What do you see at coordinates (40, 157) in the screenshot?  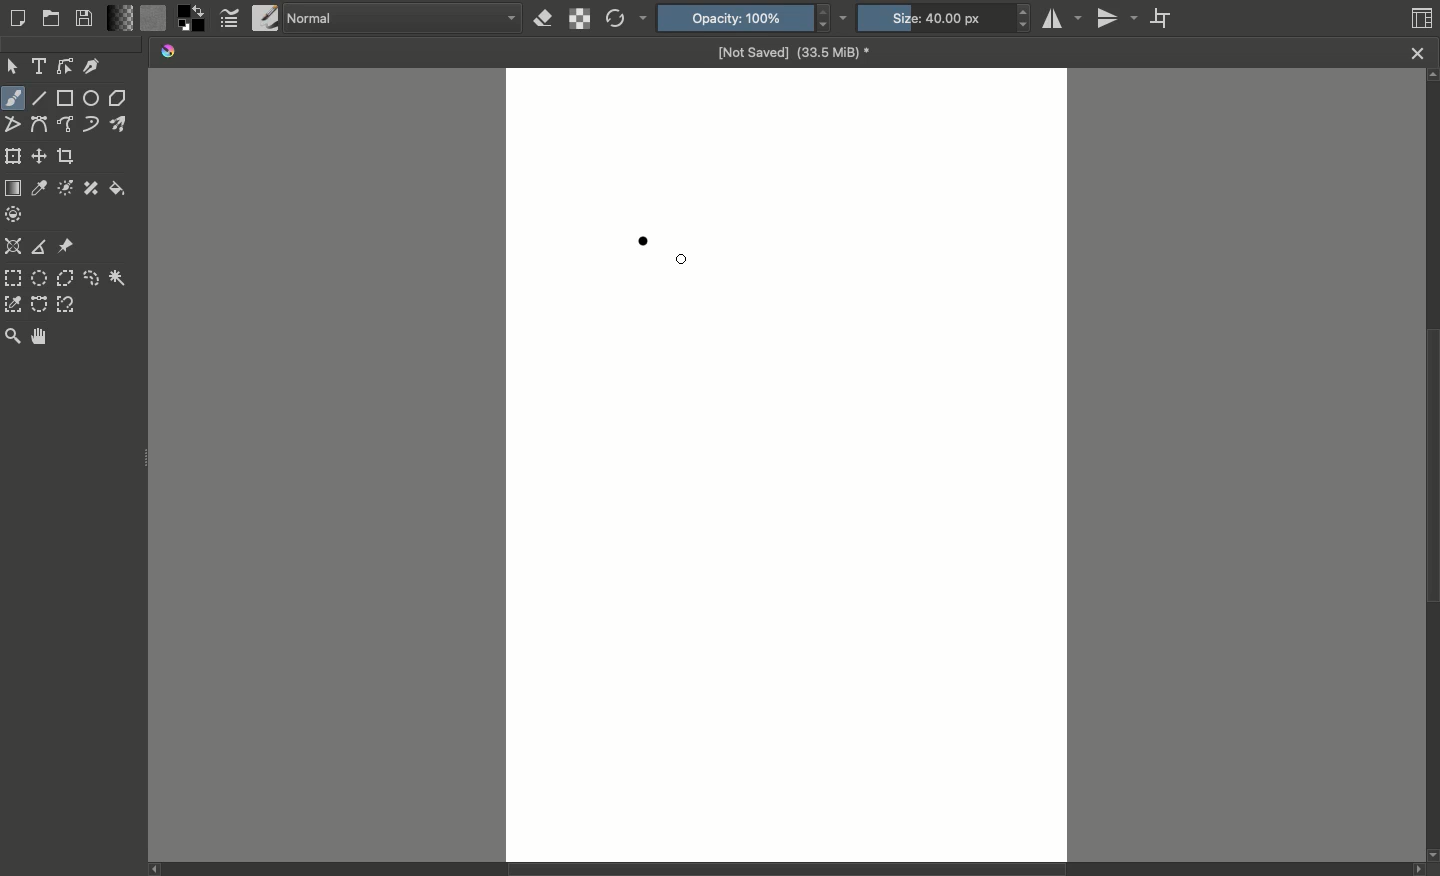 I see `Move a layer` at bounding box center [40, 157].